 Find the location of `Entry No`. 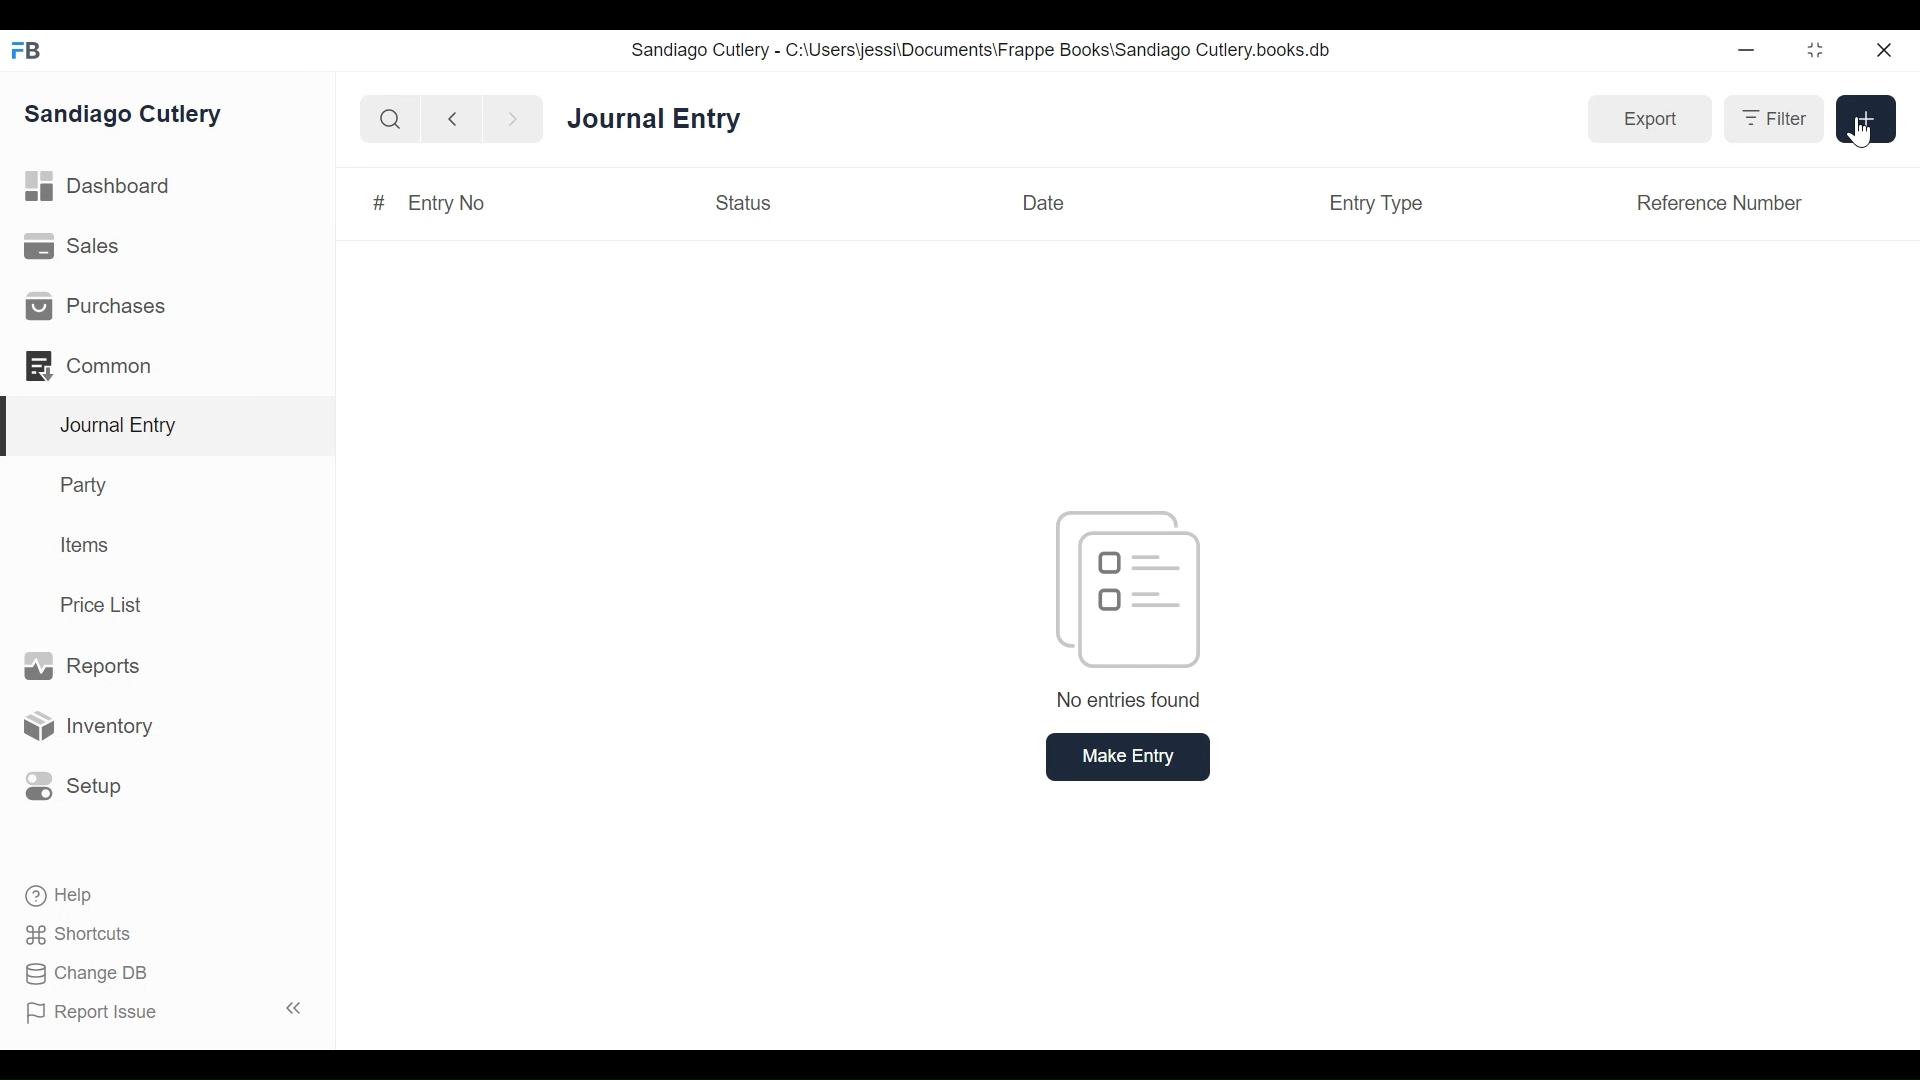

Entry No is located at coordinates (445, 203).